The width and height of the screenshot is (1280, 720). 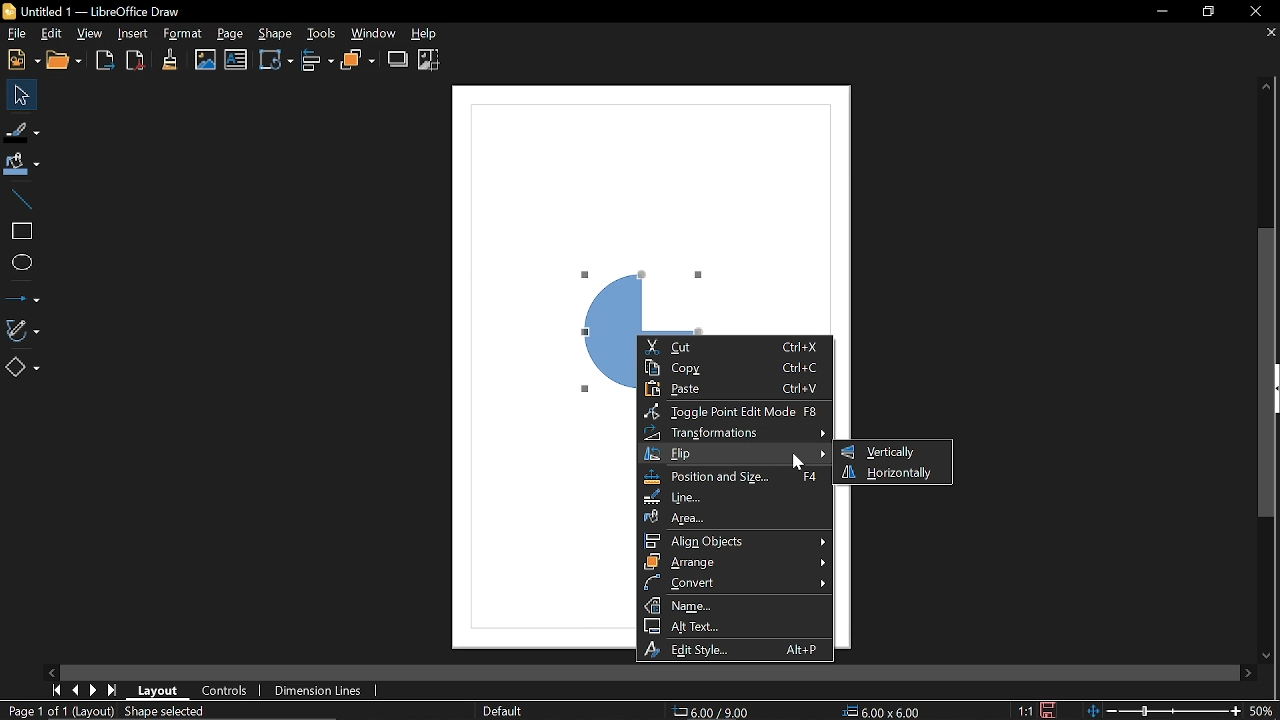 I want to click on Fill color, so click(x=22, y=164).